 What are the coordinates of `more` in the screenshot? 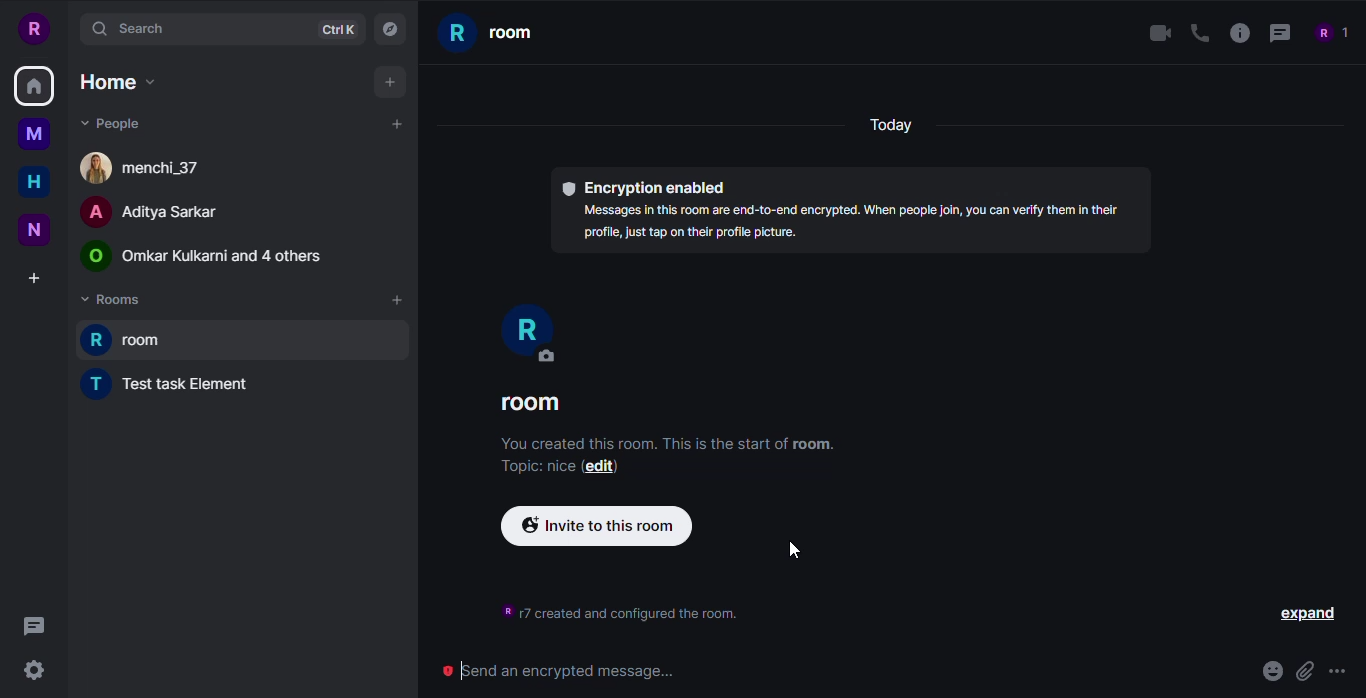 It's located at (1335, 671).